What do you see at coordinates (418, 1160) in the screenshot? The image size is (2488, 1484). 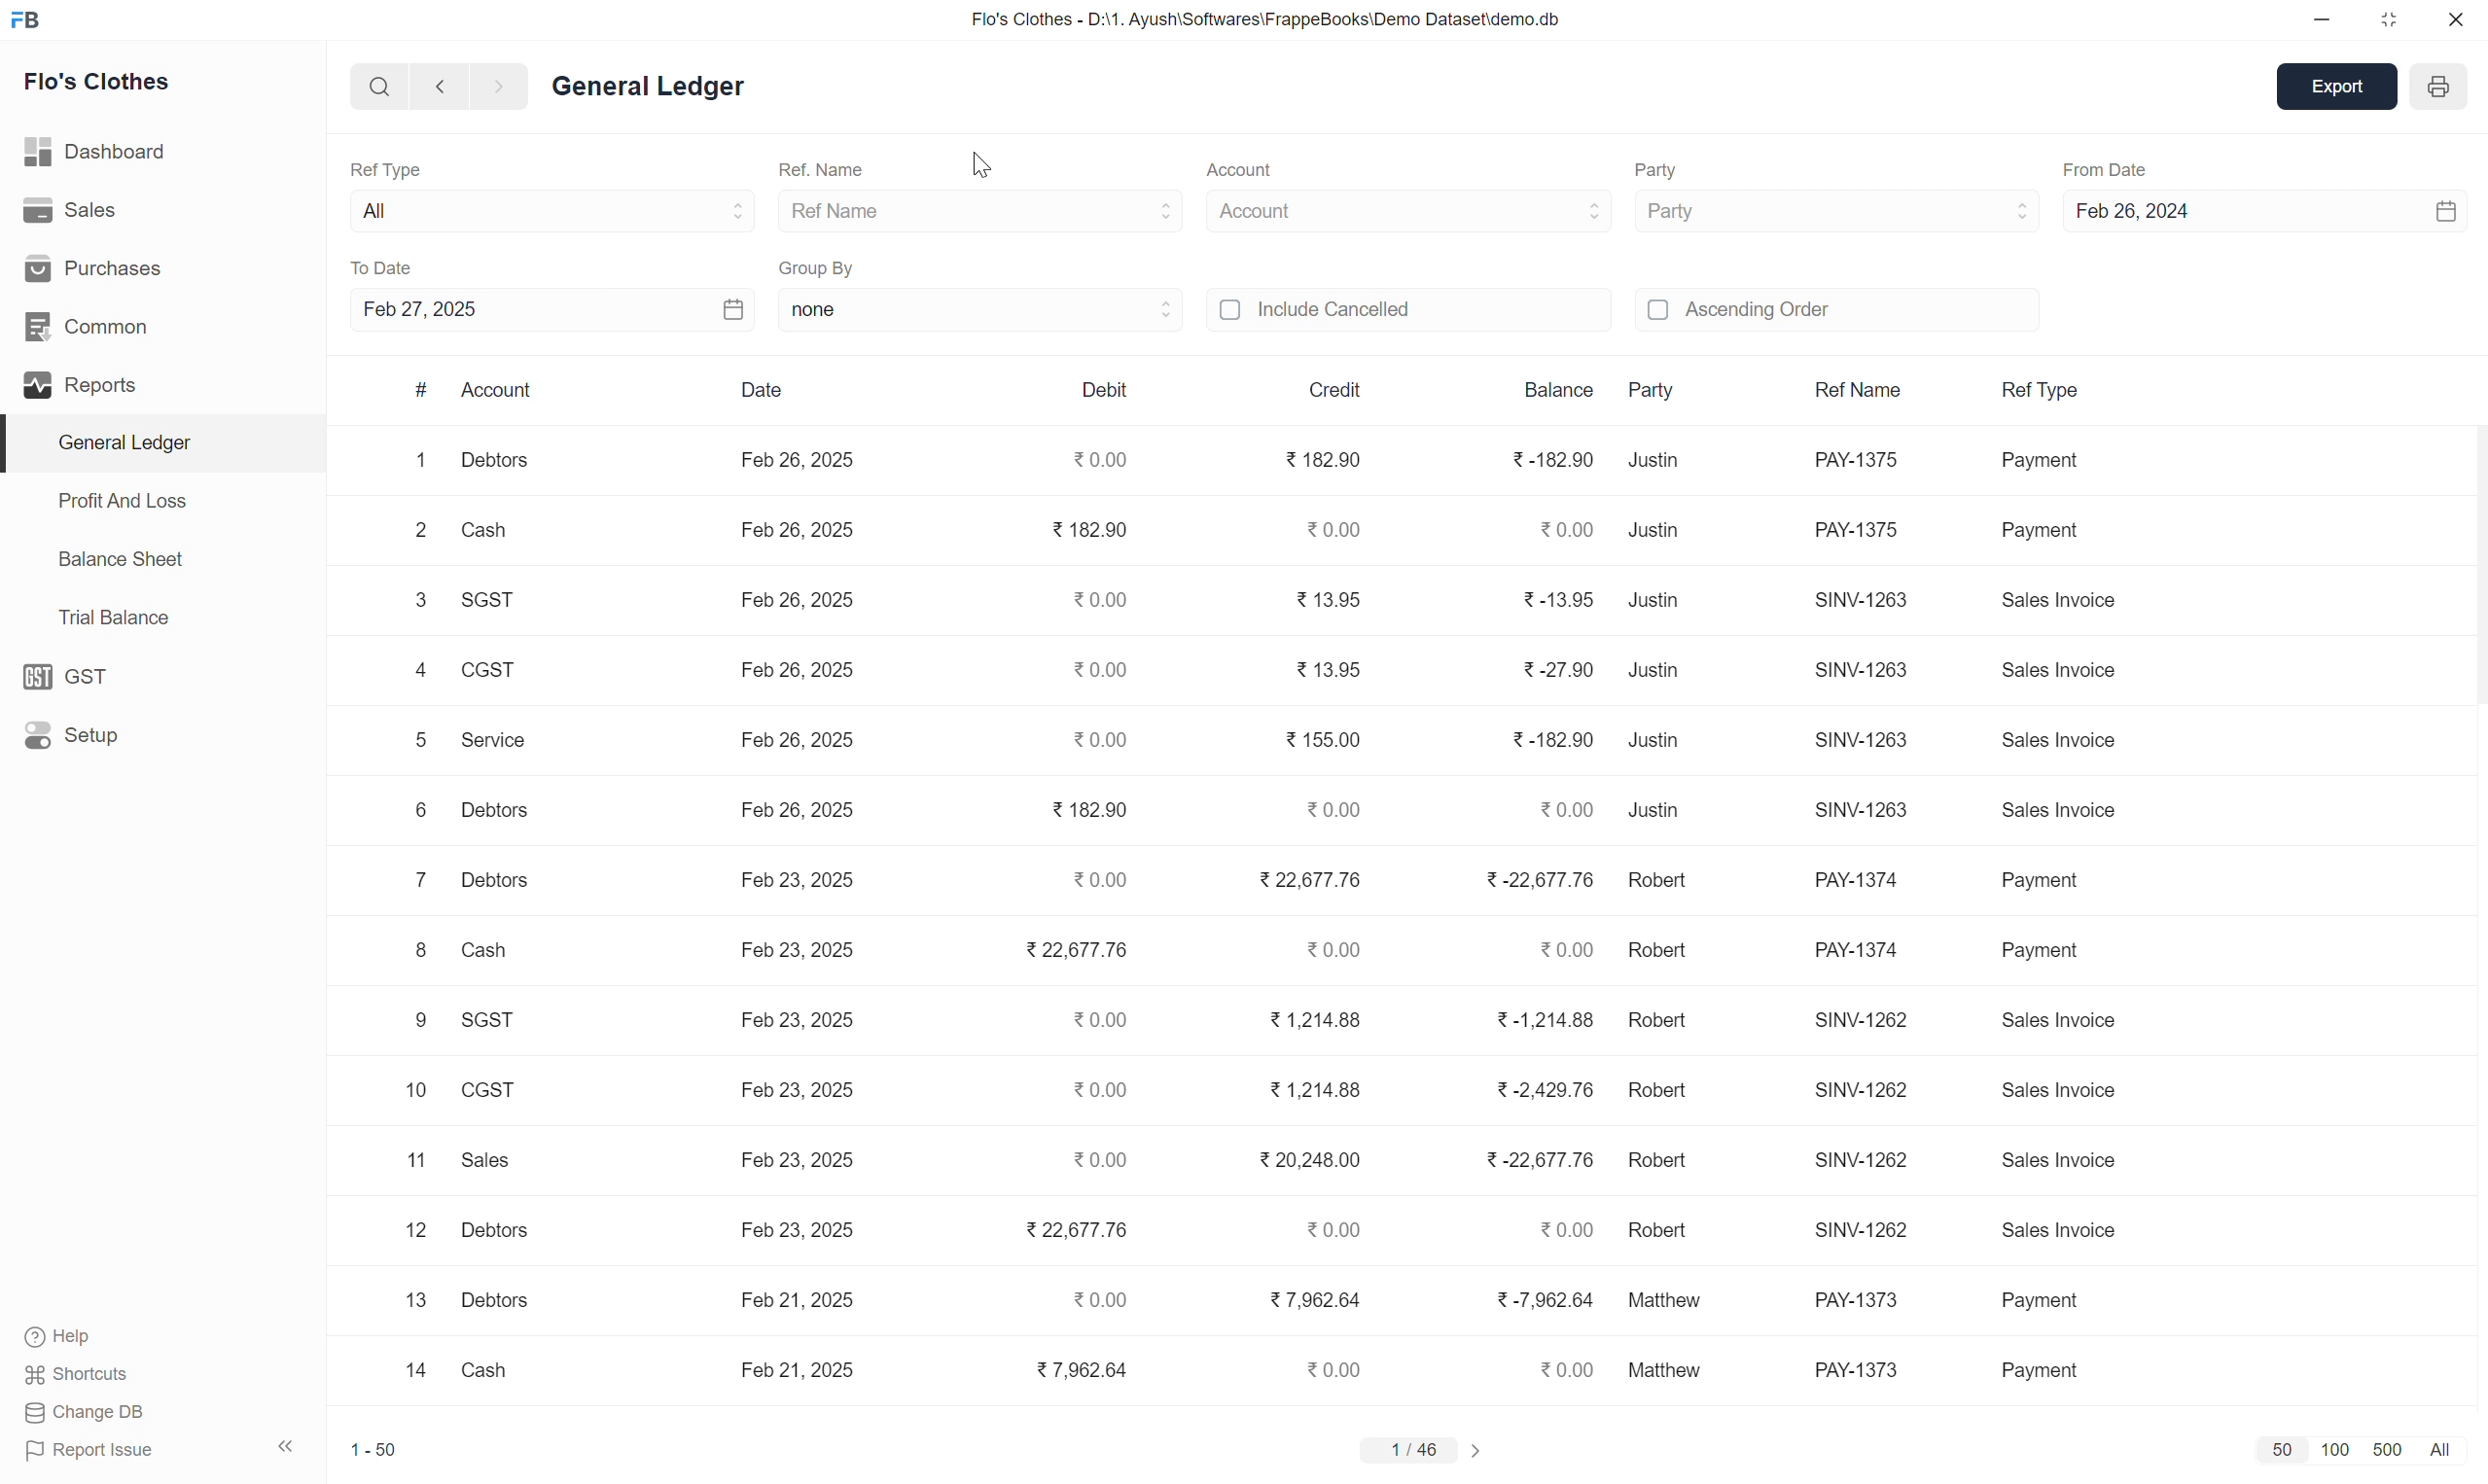 I see `11` at bounding box center [418, 1160].